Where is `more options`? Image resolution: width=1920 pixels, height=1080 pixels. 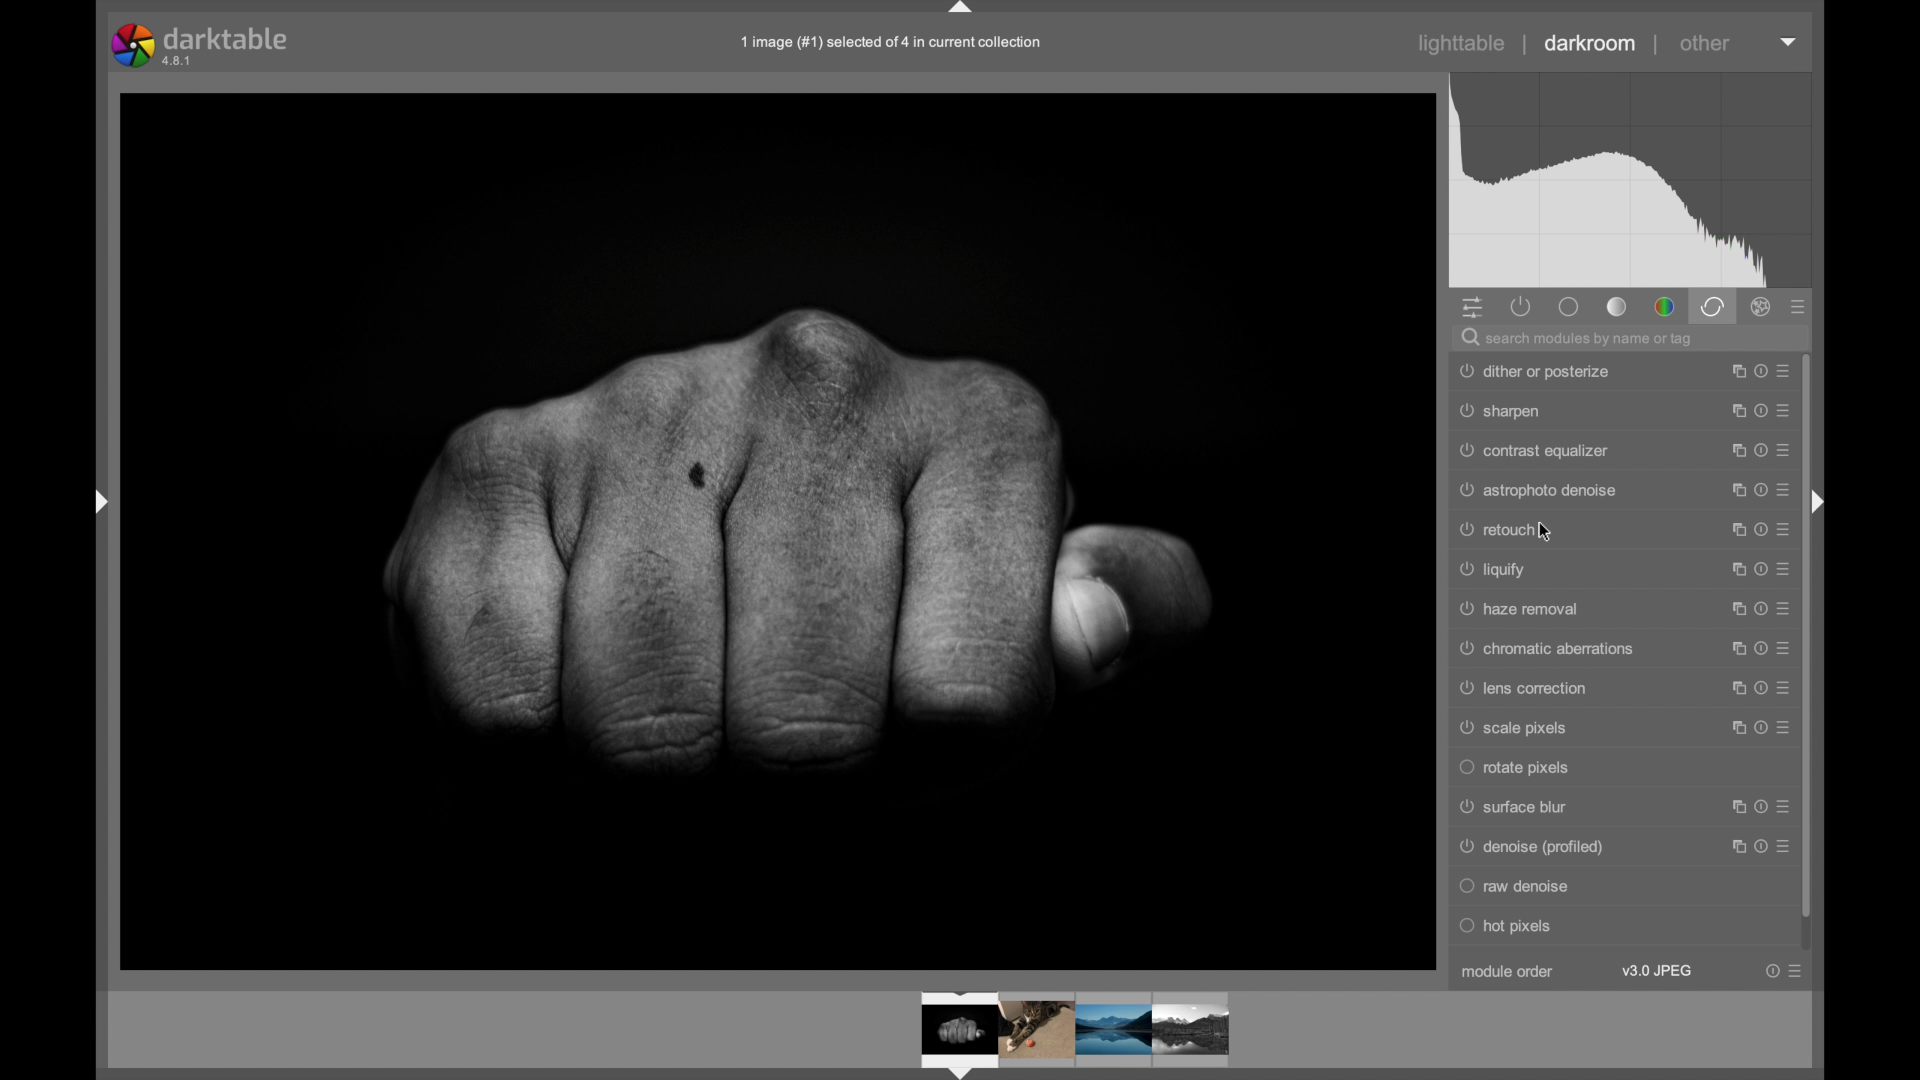 more options is located at coordinates (1781, 729).